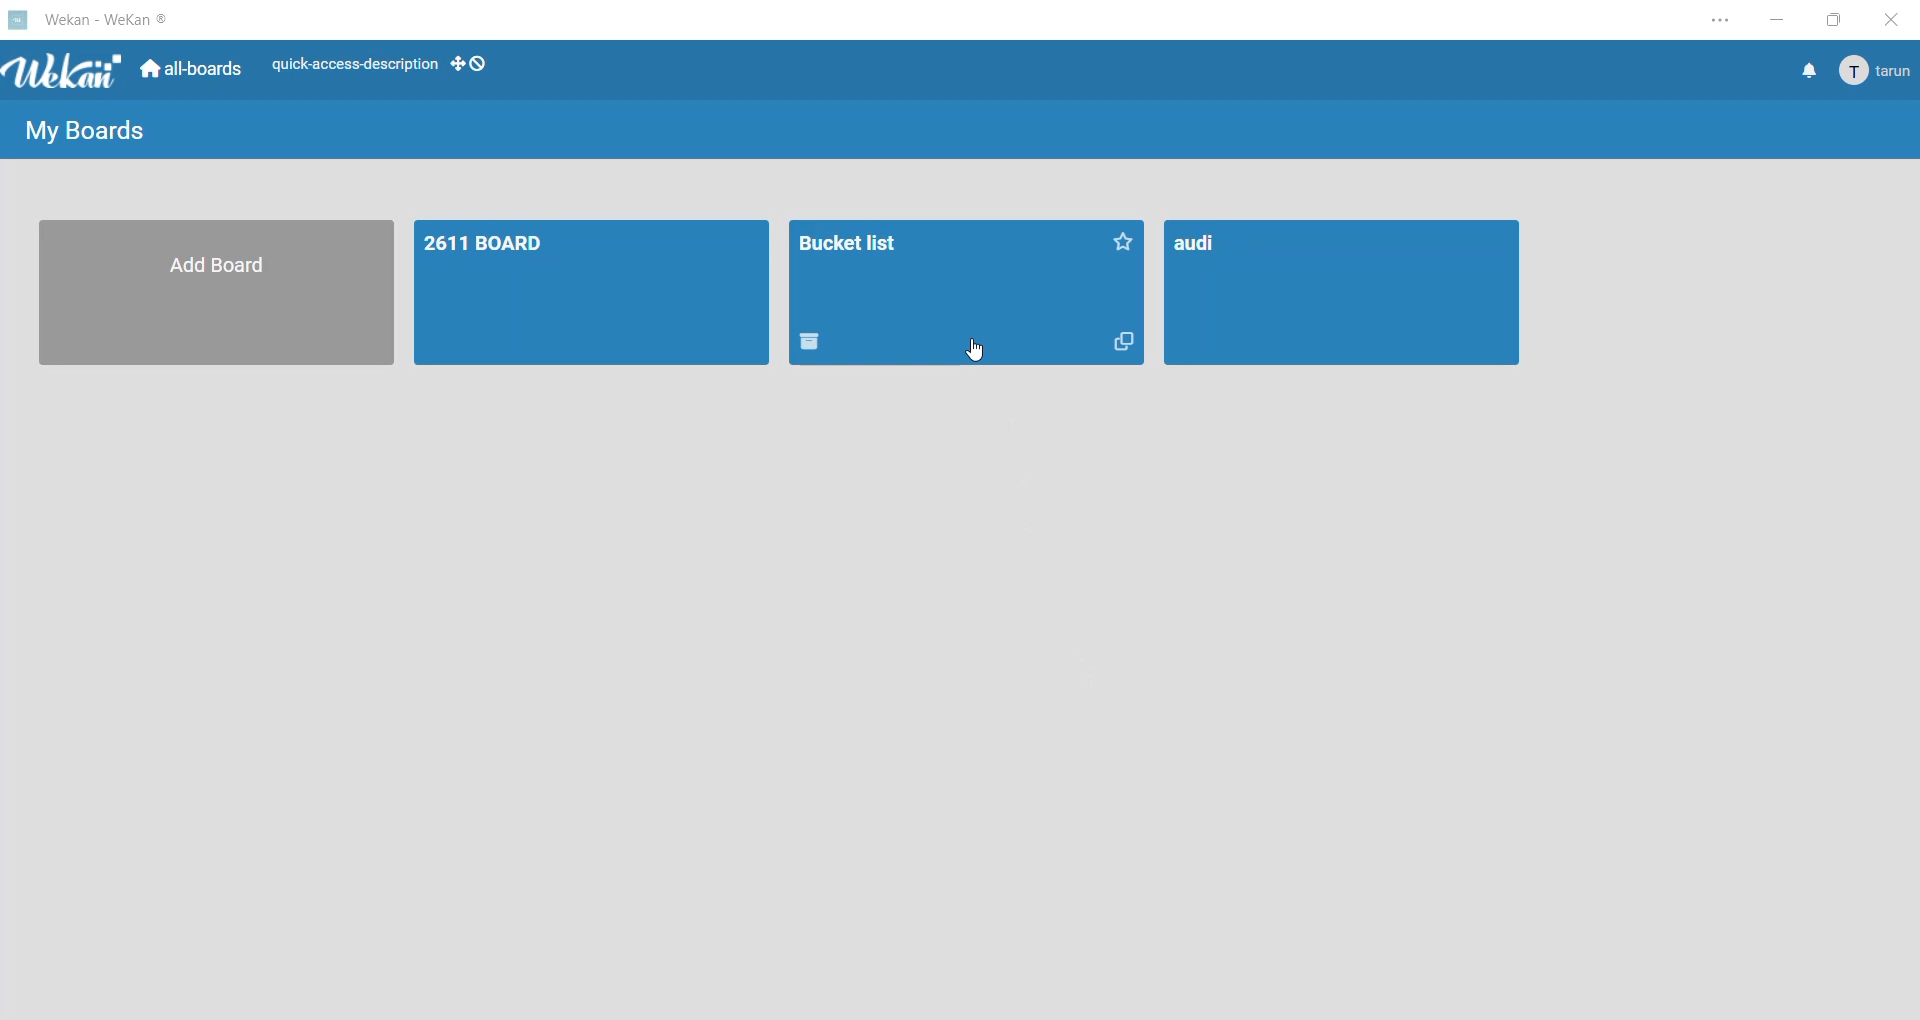 This screenshot has width=1920, height=1020. What do you see at coordinates (93, 127) in the screenshot?
I see `My Boards` at bounding box center [93, 127].